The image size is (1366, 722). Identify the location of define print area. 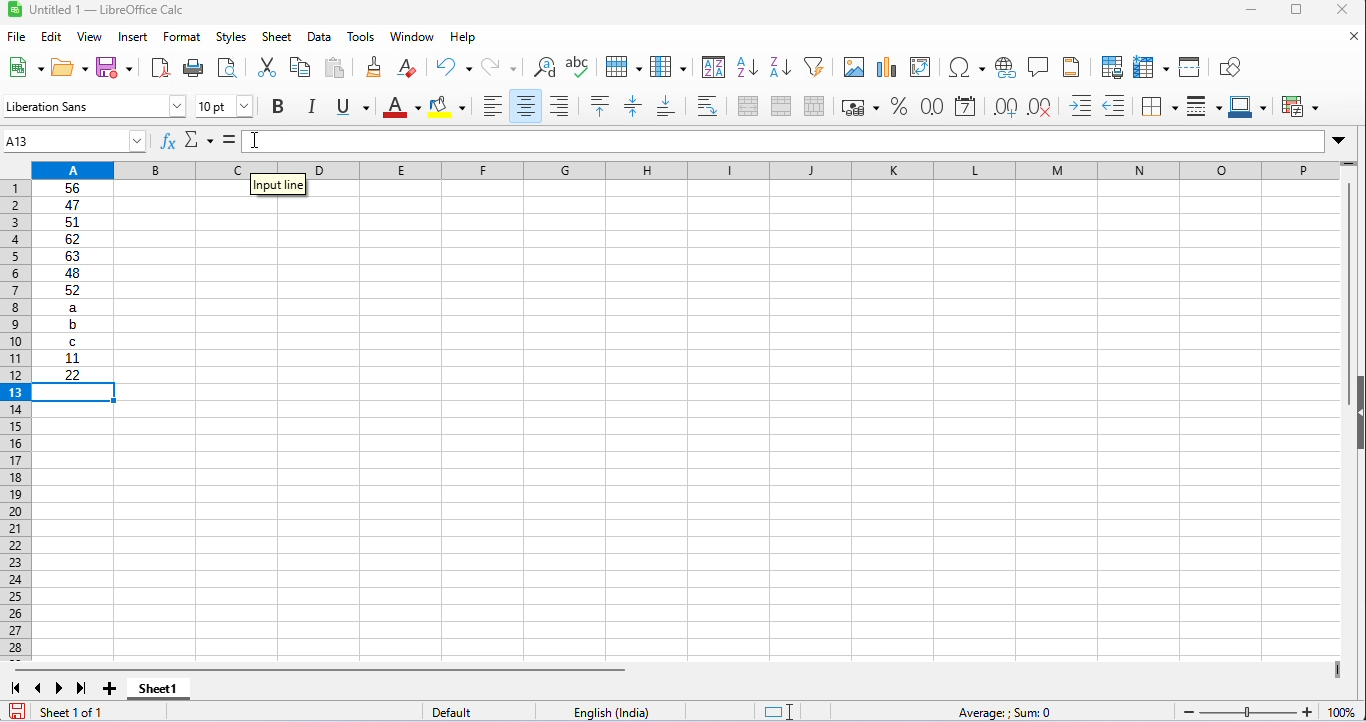
(1112, 66).